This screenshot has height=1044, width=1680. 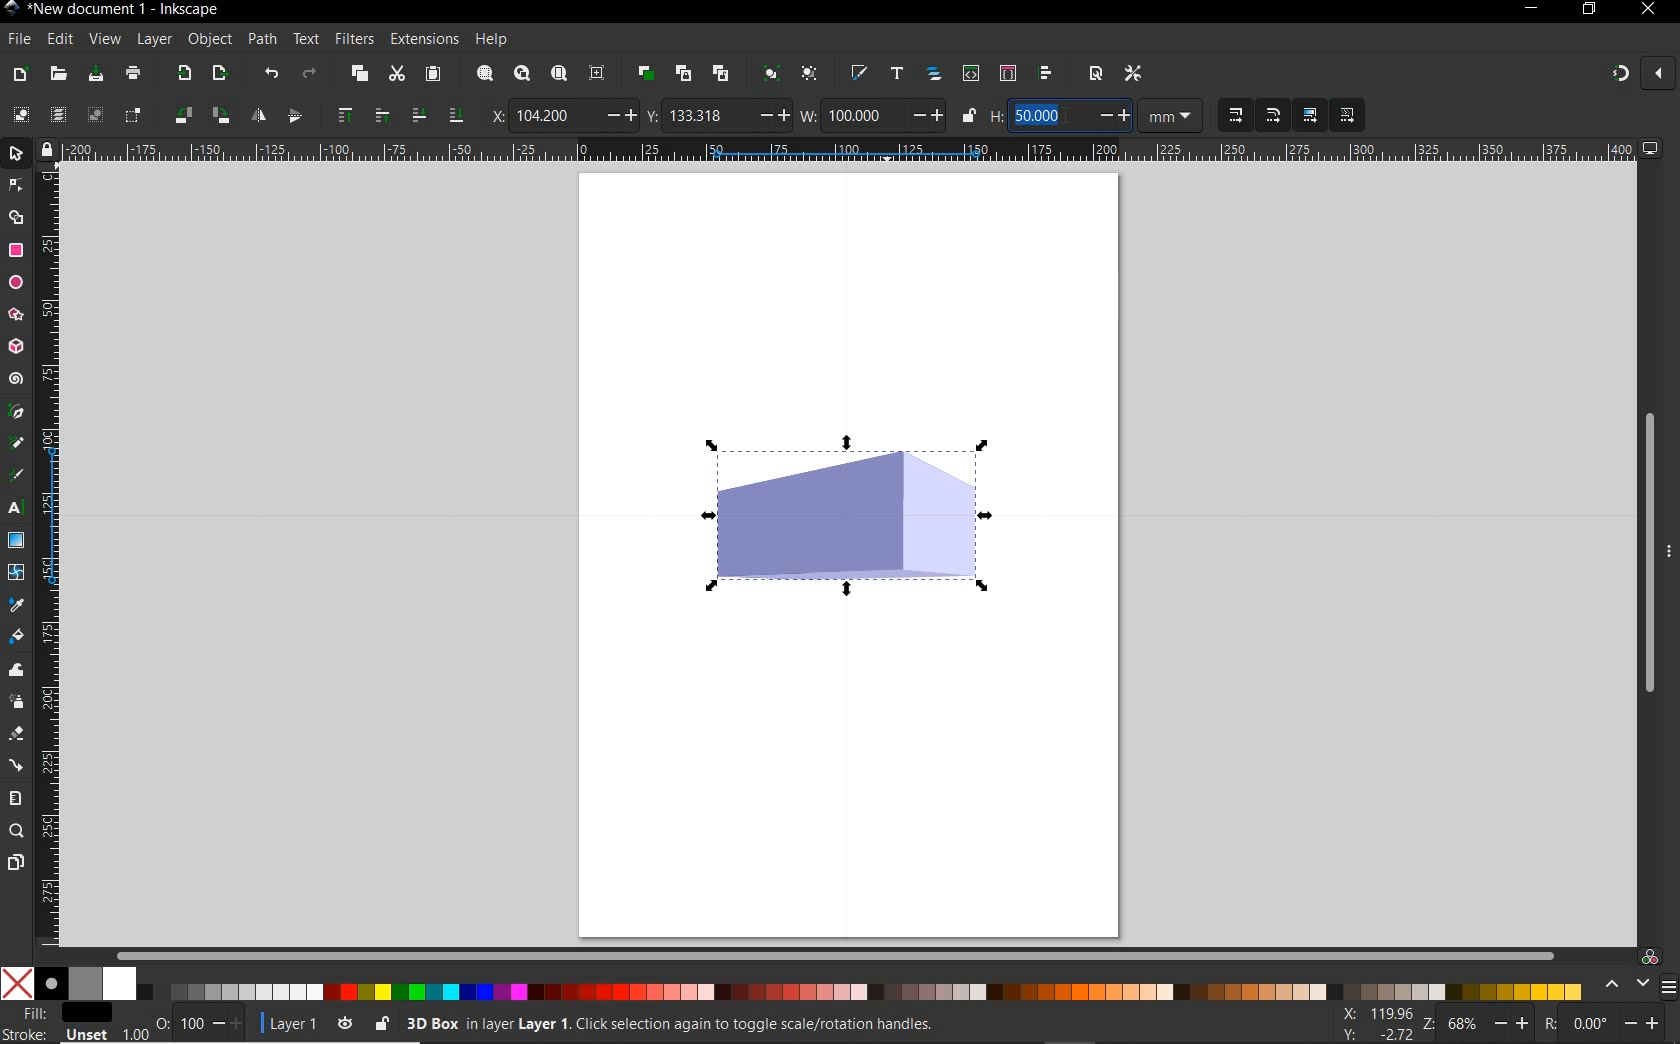 What do you see at coordinates (154, 40) in the screenshot?
I see `layer` at bounding box center [154, 40].